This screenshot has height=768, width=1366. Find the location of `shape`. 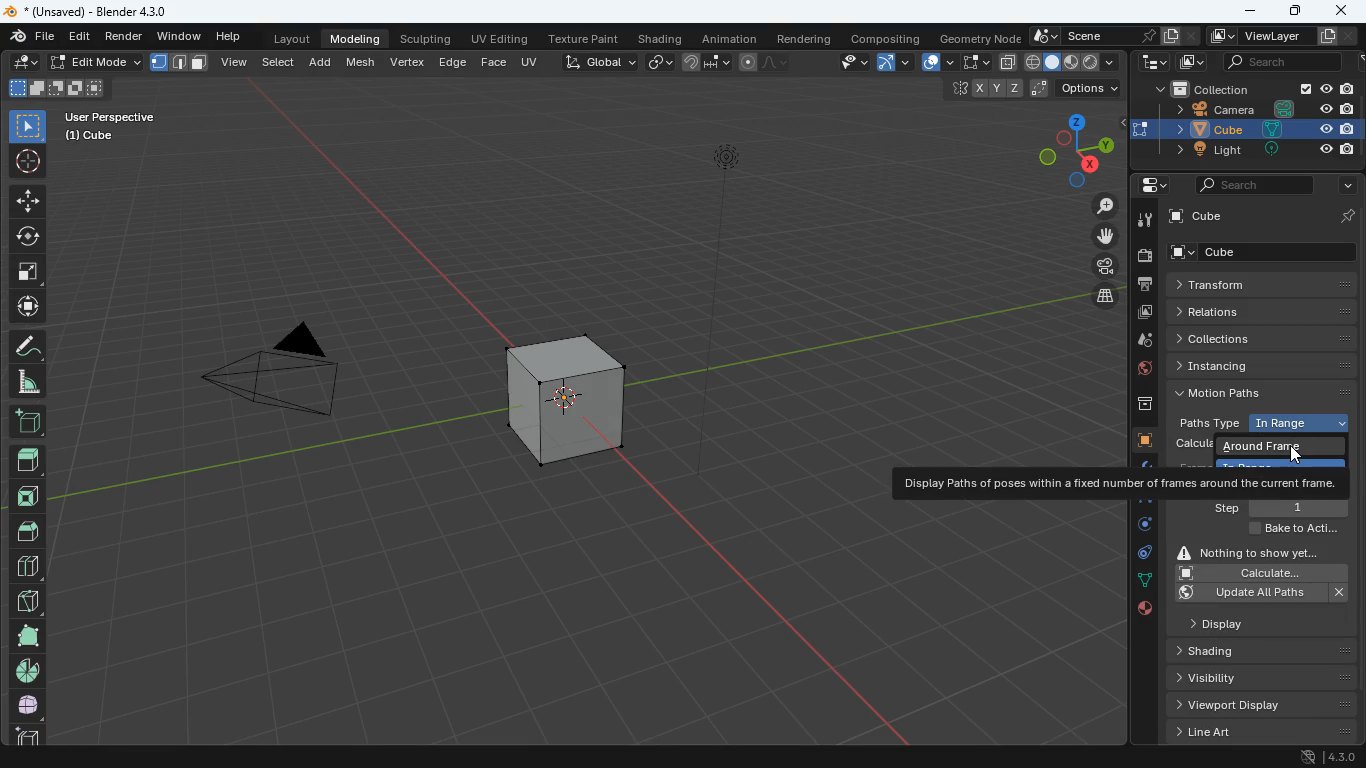

shape is located at coordinates (56, 87).